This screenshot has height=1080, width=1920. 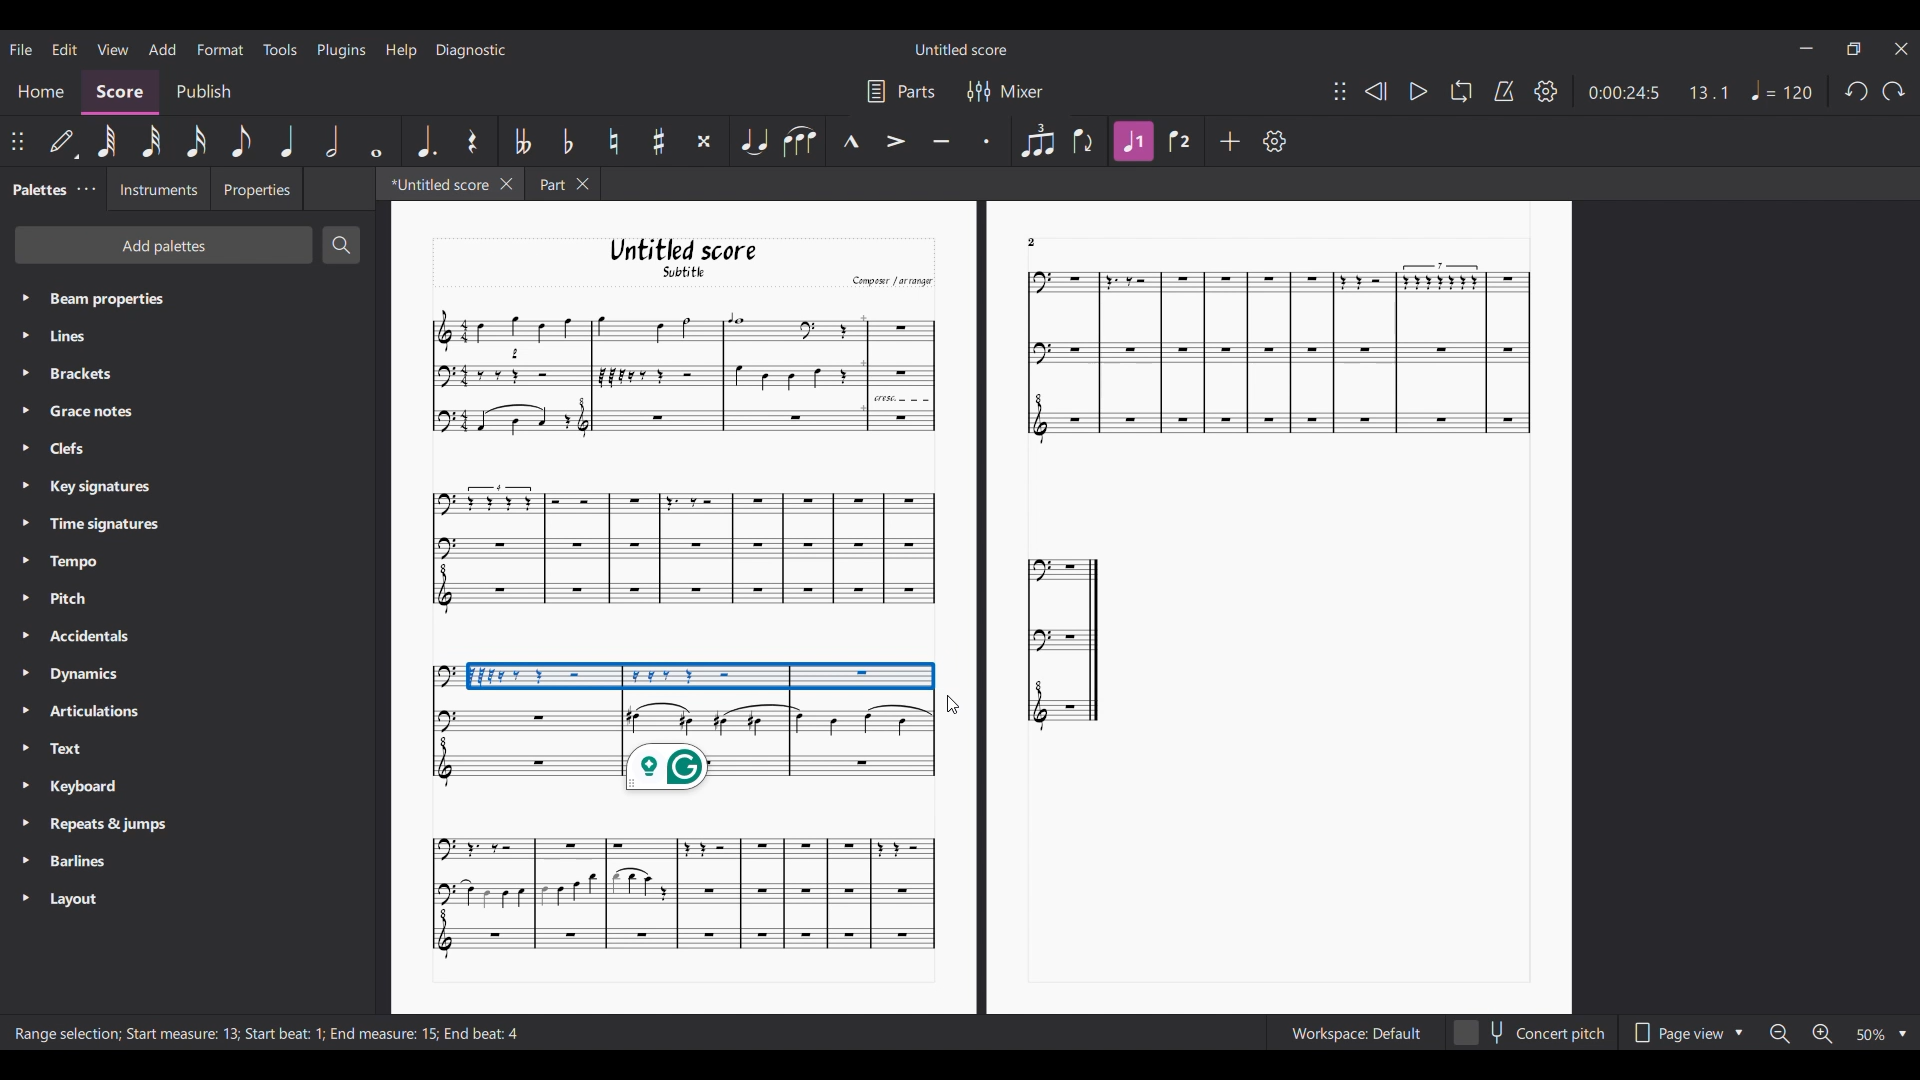 What do you see at coordinates (40, 94) in the screenshot?
I see `Home ` at bounding box center [40, 94].